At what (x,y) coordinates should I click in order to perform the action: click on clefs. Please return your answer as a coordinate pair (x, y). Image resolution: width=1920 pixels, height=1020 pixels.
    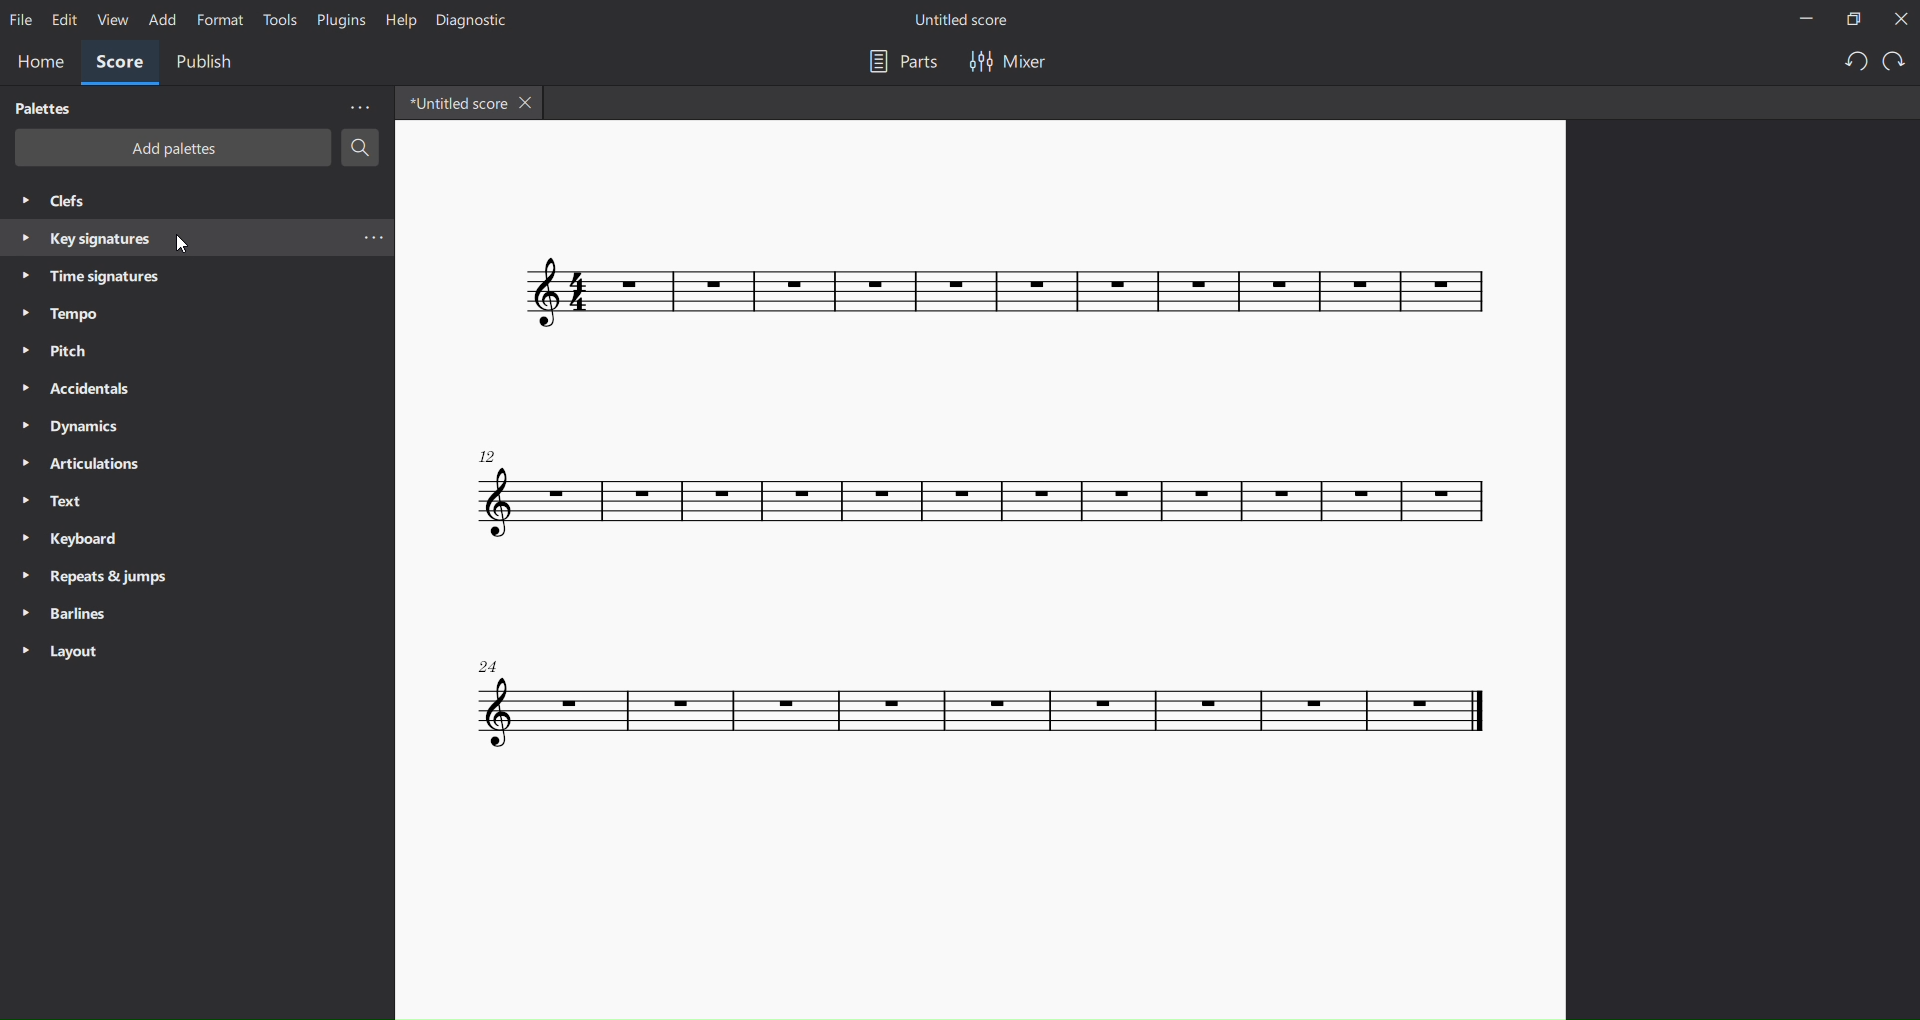
    Looking at the image, I should click on (59, 199).